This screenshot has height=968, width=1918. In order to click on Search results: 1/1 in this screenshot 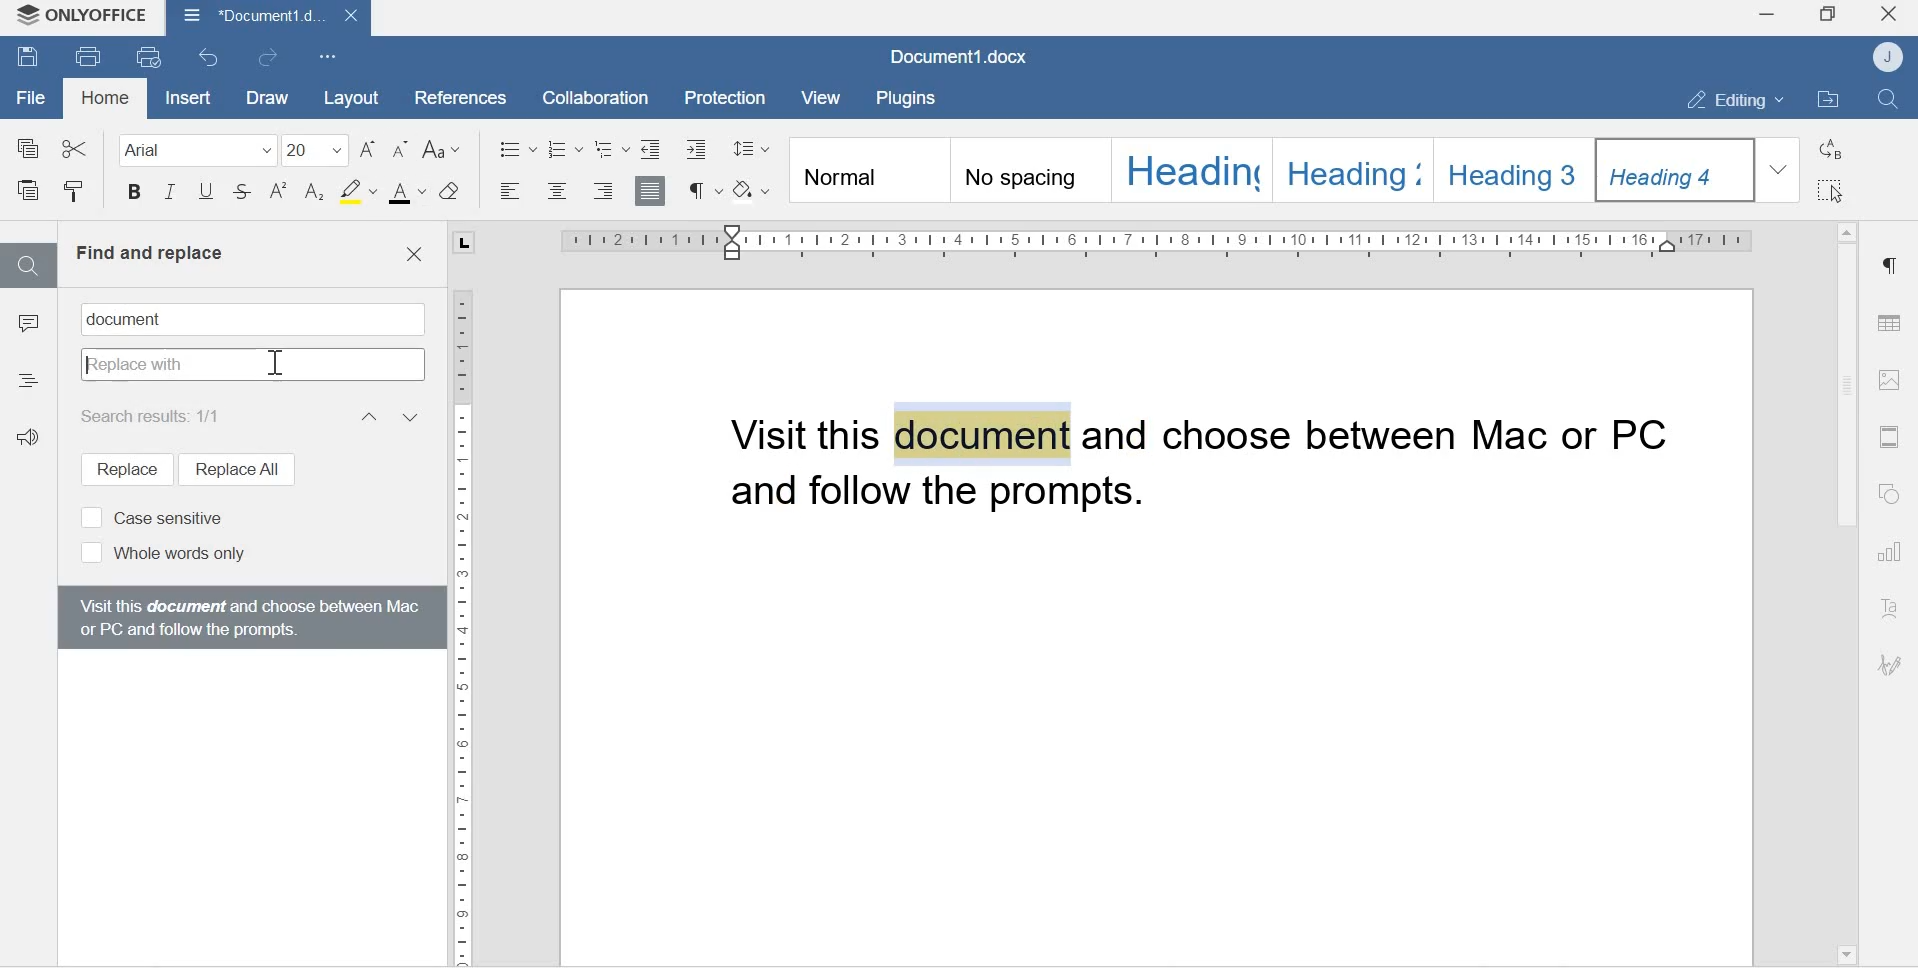, I will do `click(158, 415)`.